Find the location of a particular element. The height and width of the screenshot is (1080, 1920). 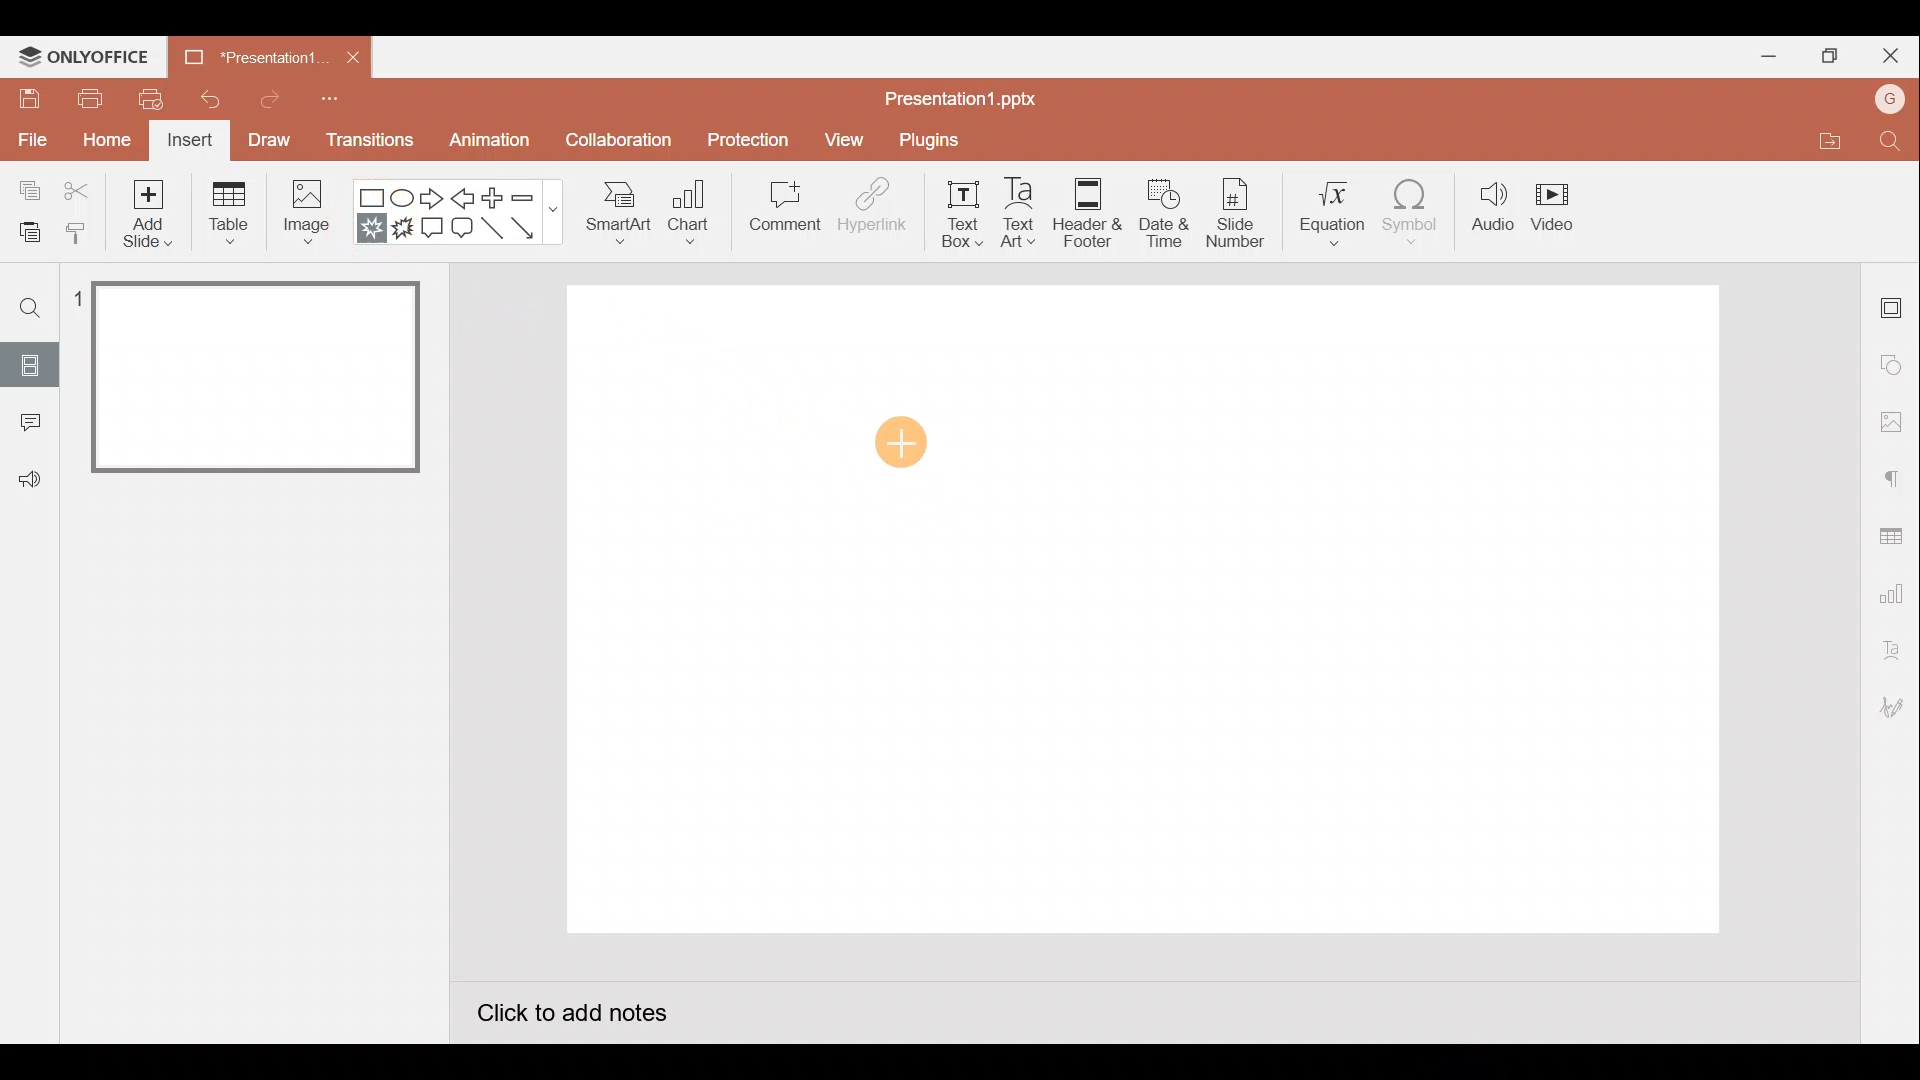

Add slide is located at coordinates (147, 214).